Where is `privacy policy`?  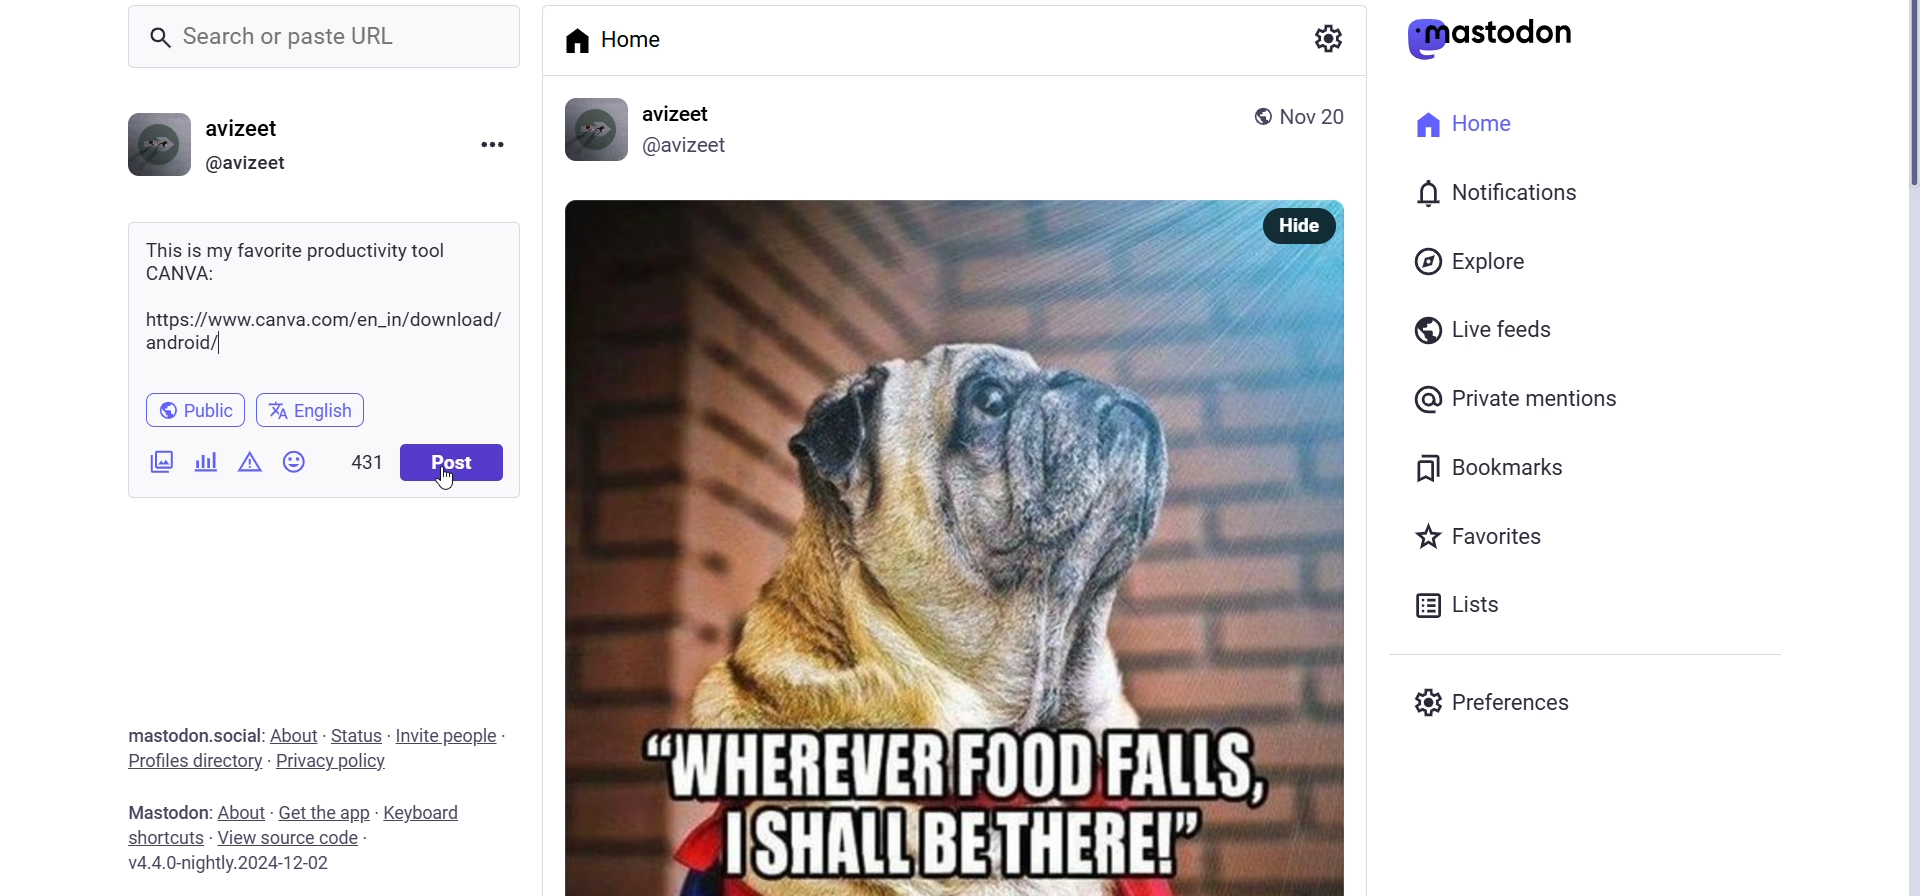
privacy policy is located at coordinates (346, 765).